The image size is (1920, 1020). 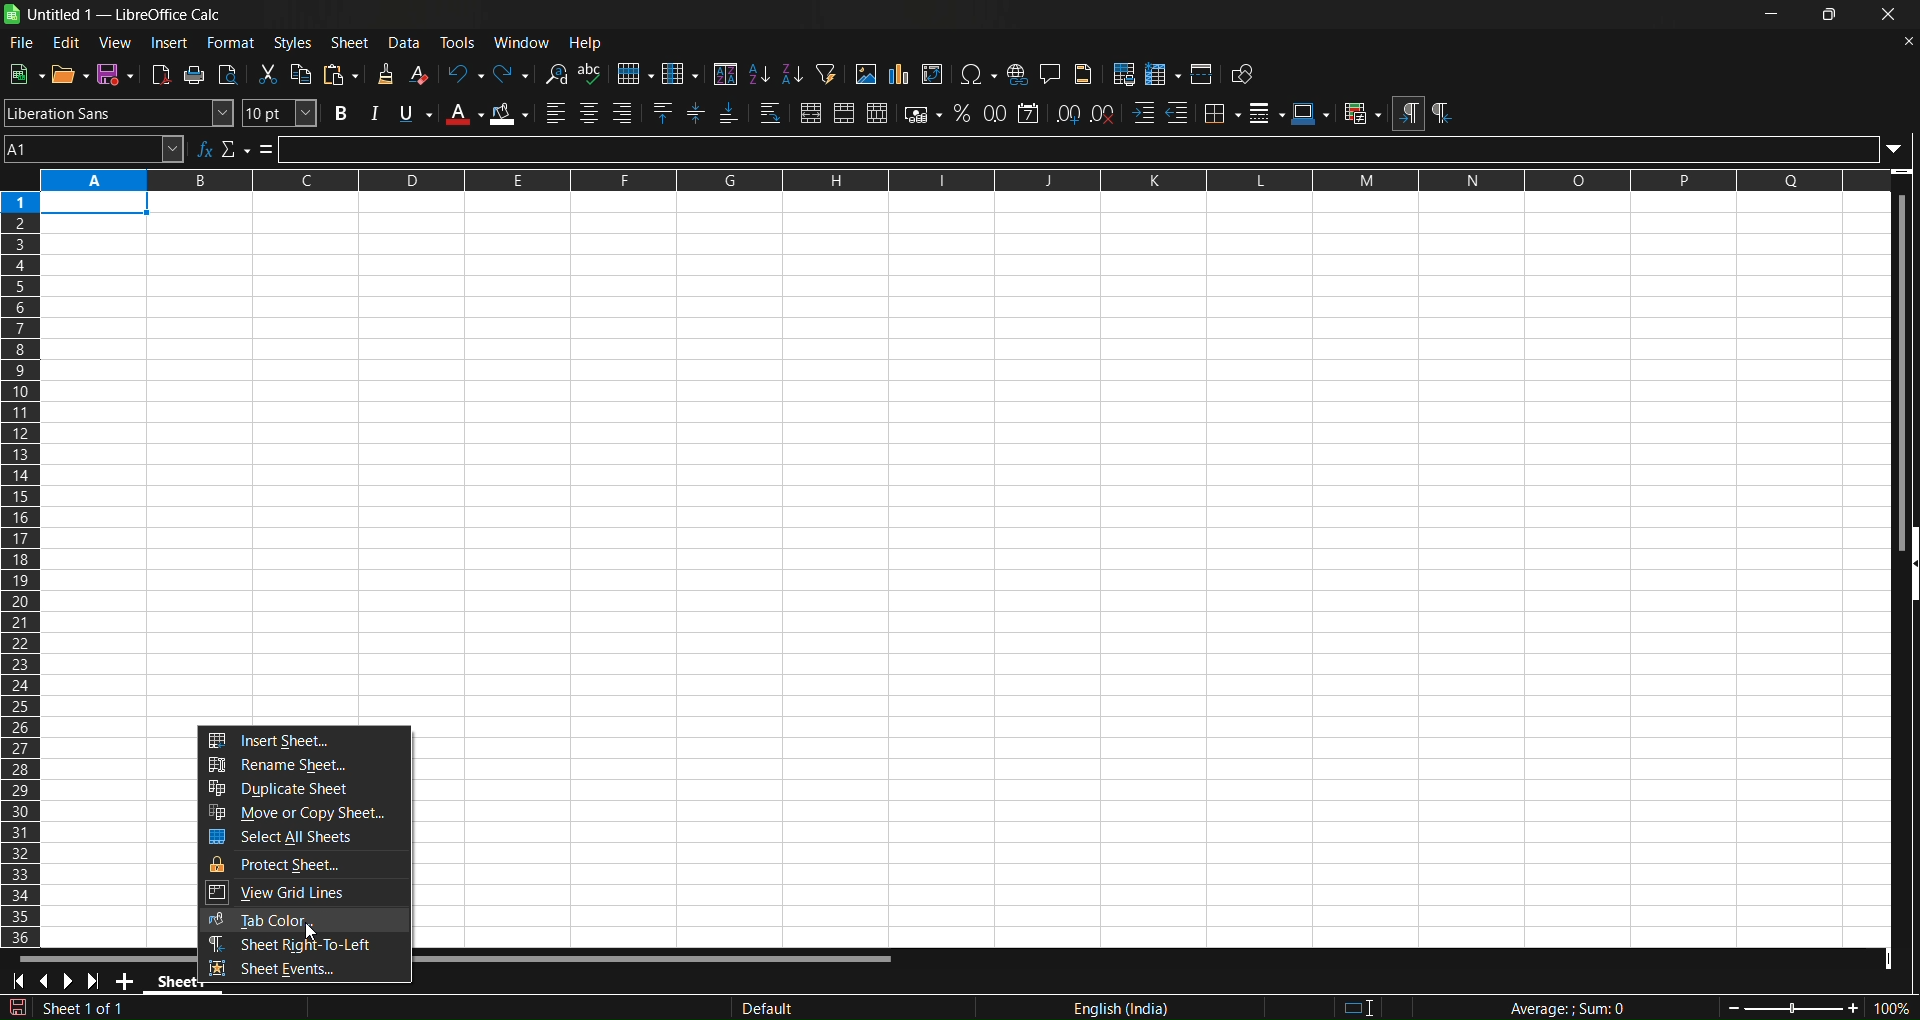 What do you see at coordinates (69, 981) in the screenshot?
I see `scroll to next sheet` at bounding box center [69, 981].